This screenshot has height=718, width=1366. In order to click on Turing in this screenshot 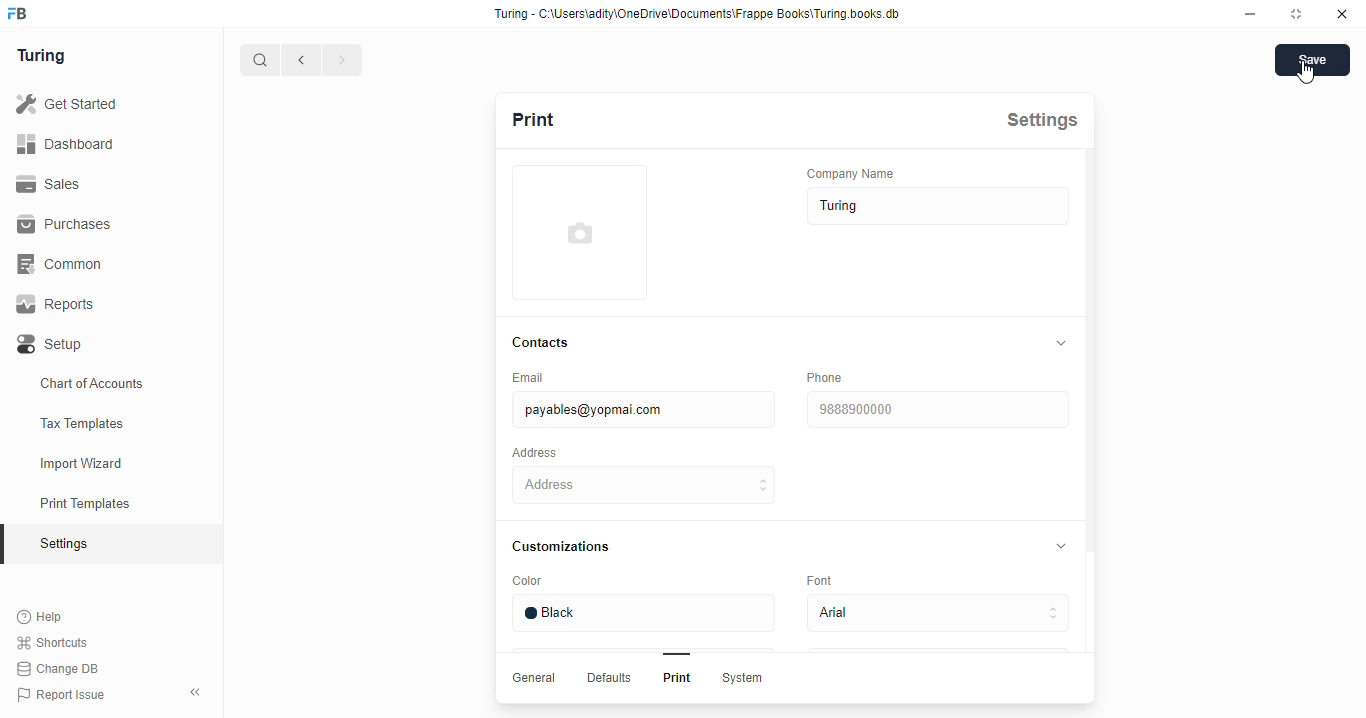, I will do `click(45, 54)`.